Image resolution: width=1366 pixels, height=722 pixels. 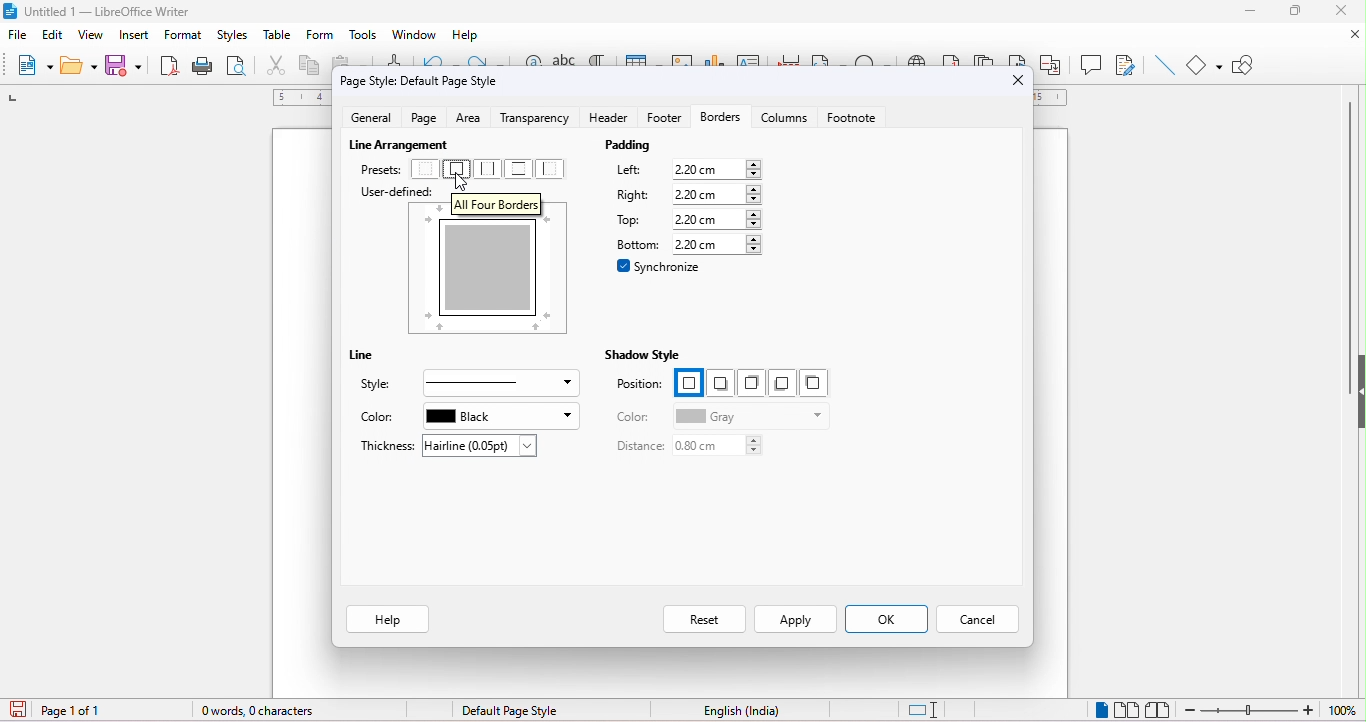 I want to click on close, so click(x=1017, y=79).